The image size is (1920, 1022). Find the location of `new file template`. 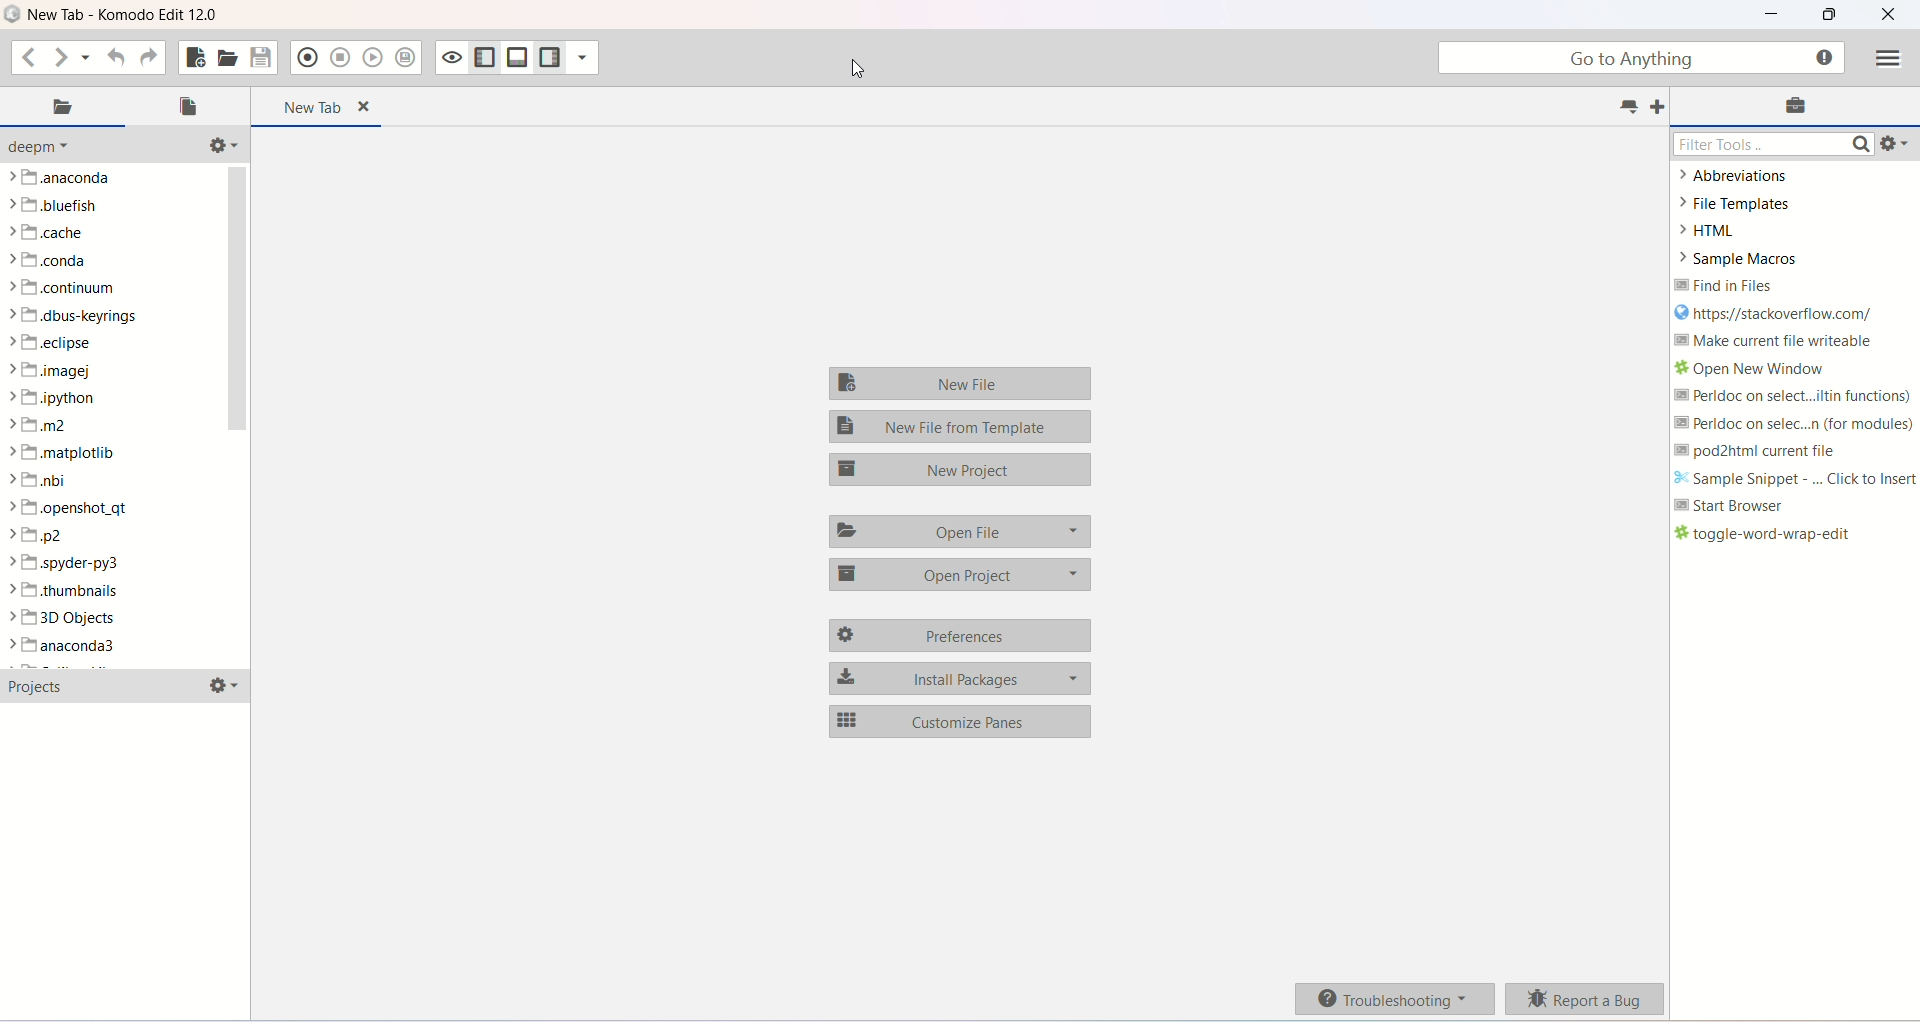

new file template is located at coordinates (965, 426).